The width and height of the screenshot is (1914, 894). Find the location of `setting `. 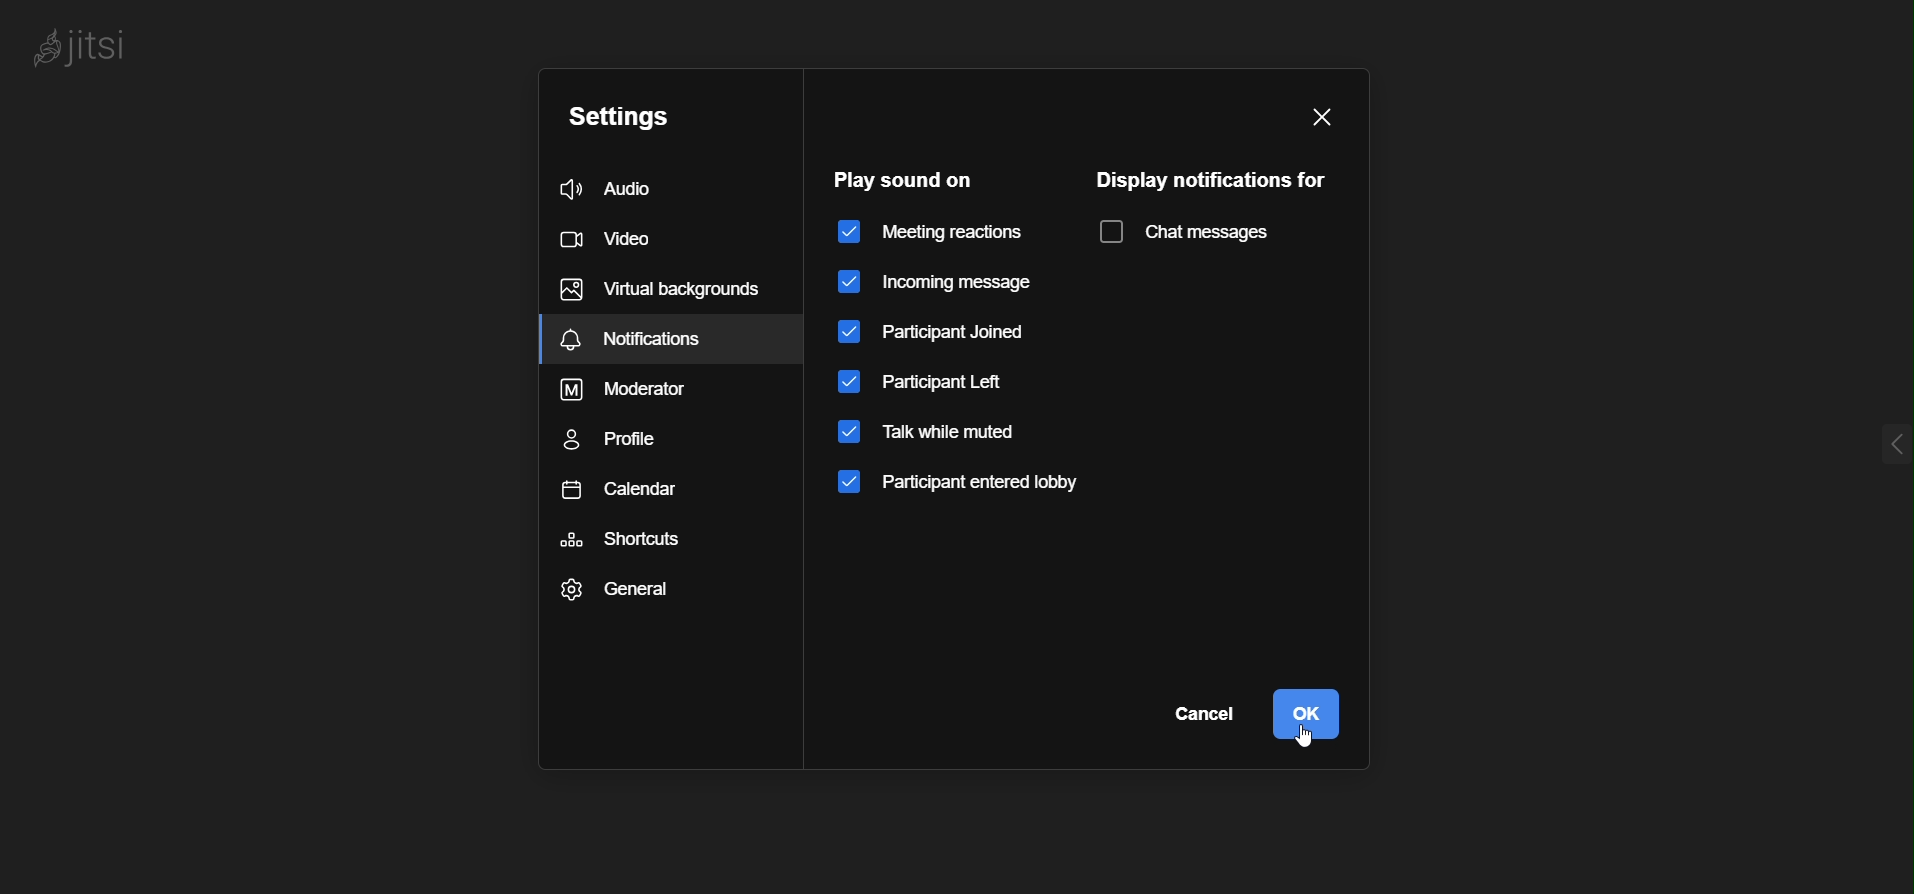

setting  is located at coordinates (624, 115).